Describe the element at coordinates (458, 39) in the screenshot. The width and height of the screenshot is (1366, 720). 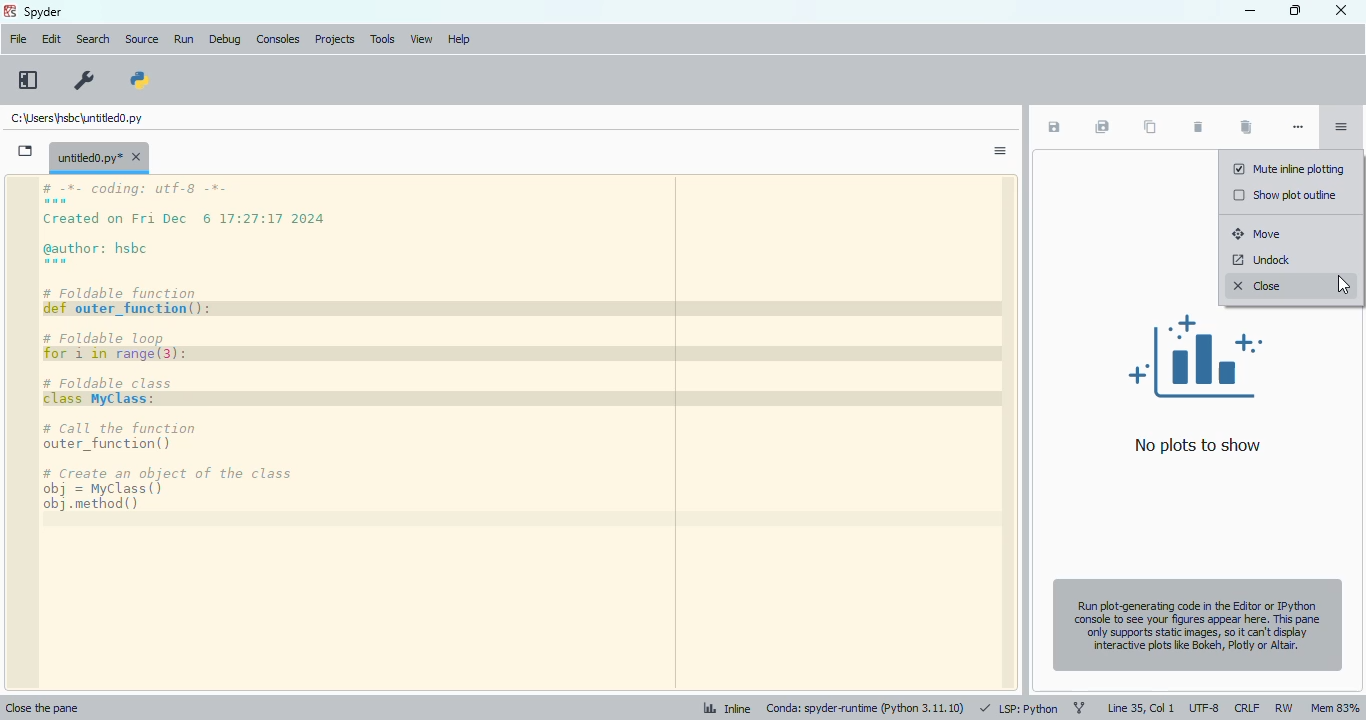
I see `help` at that location.